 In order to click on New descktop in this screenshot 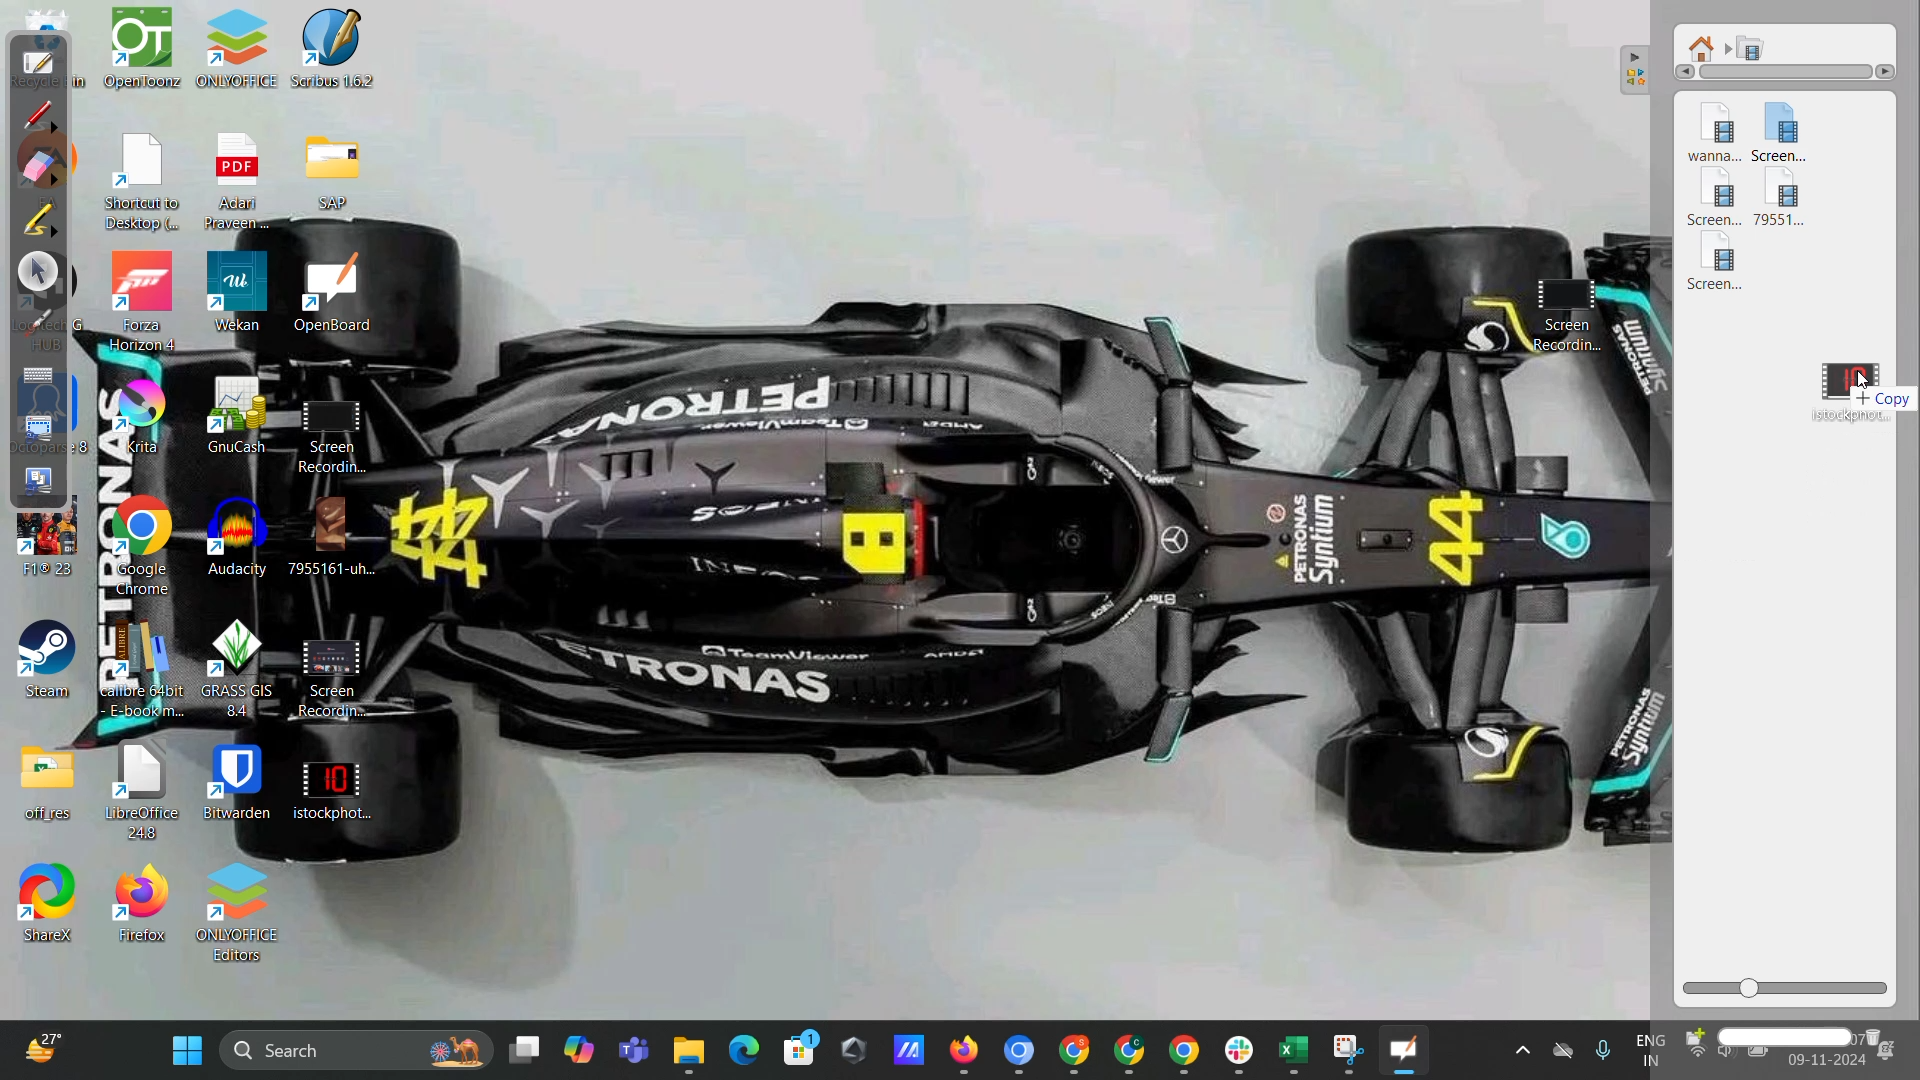, I will do `click(526, 1047)`.